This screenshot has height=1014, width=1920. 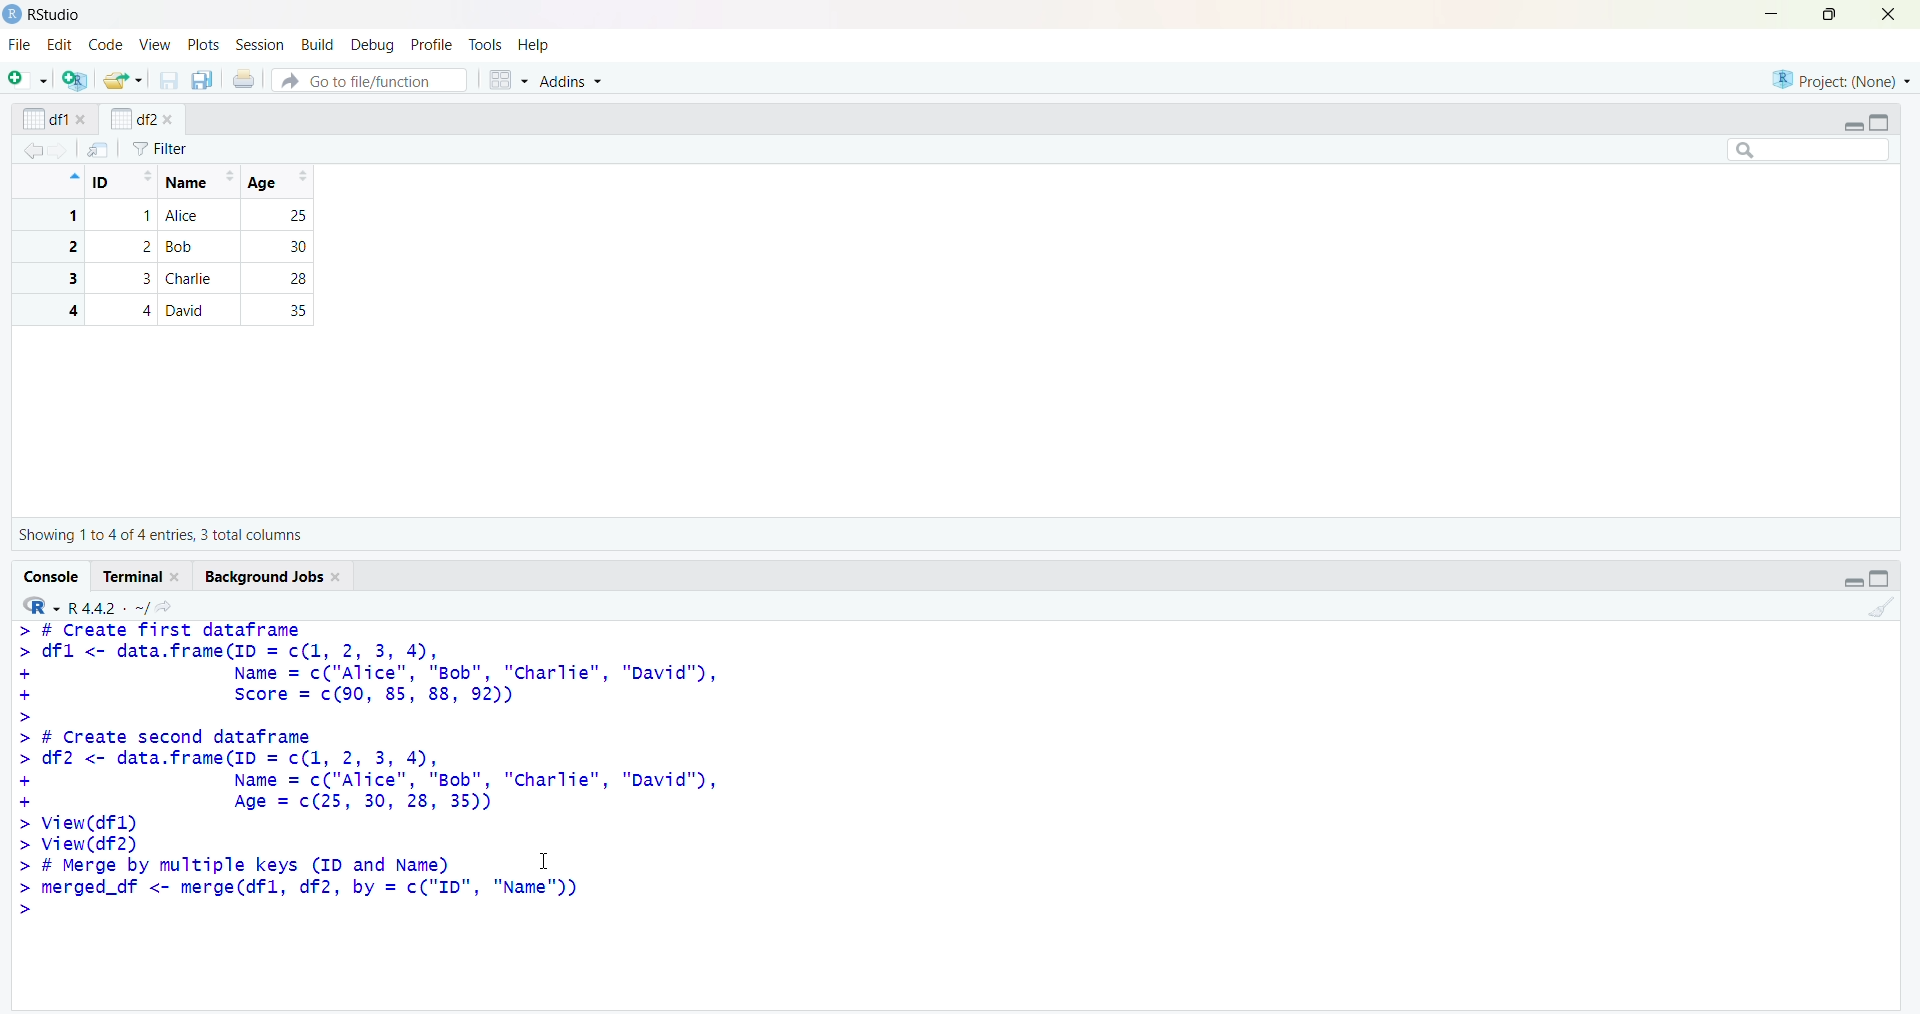 I want to click on Name, so click(x=198, y=182).